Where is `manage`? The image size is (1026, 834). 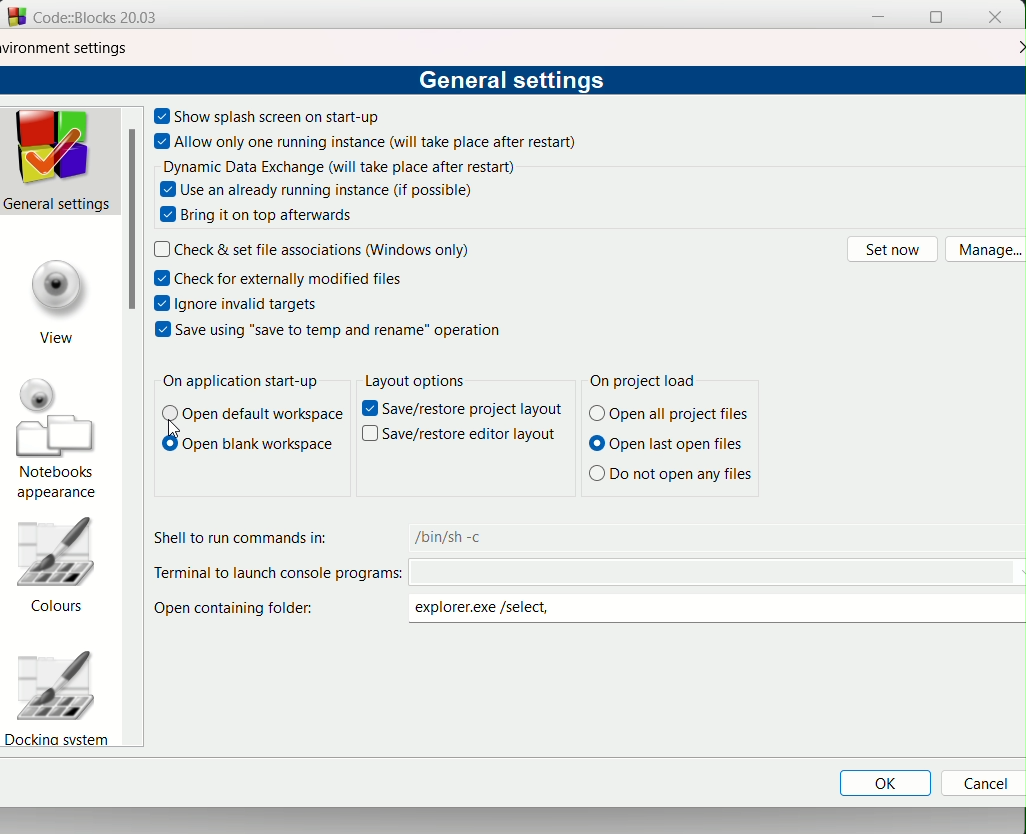 manage is located at coordinates (985, 251).